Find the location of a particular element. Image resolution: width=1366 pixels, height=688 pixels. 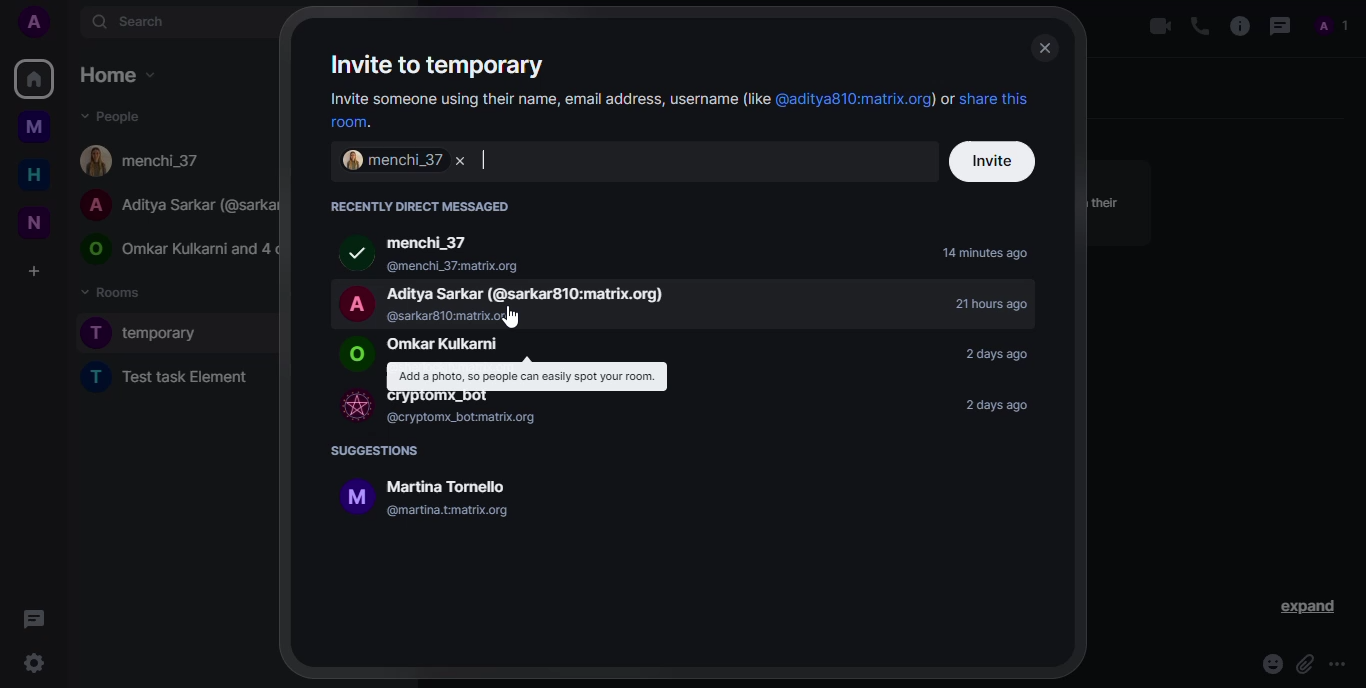

@martina.tmatrix.org is located at coordinates (449, 510).